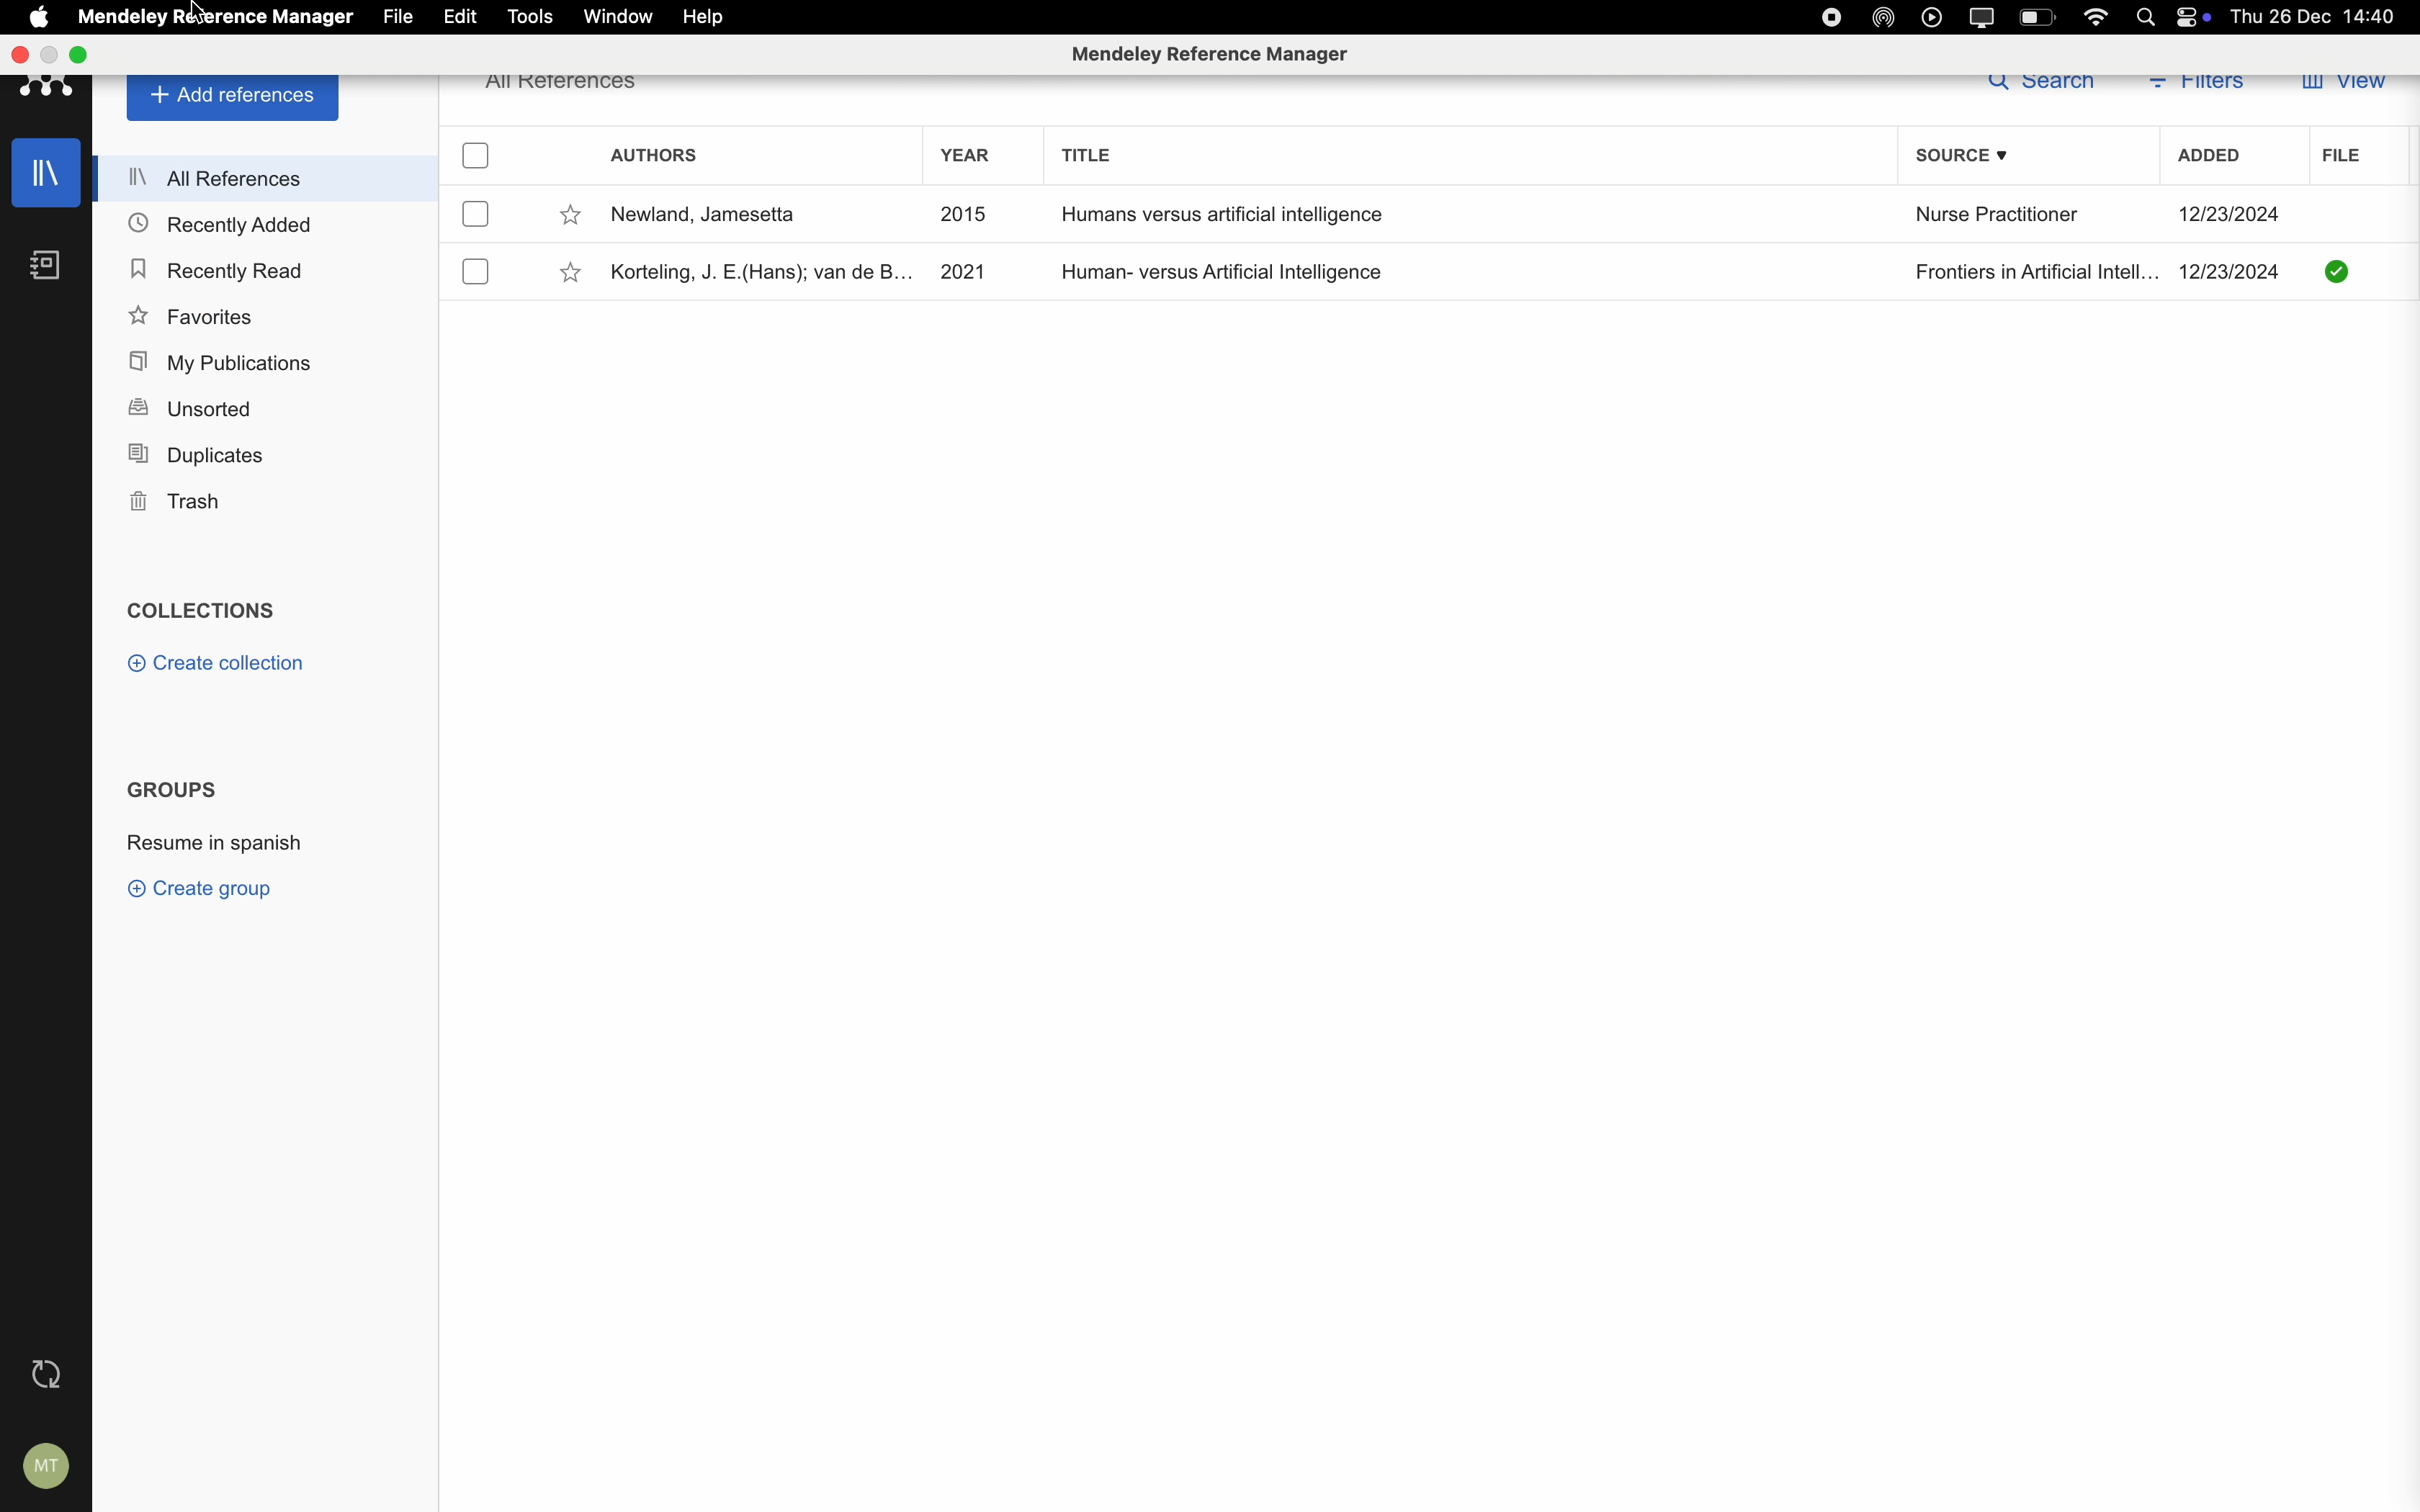  What do you see at coordinates (189, 407) in the screenshot?
I see `unsorted` at bounding box center [189, 407].